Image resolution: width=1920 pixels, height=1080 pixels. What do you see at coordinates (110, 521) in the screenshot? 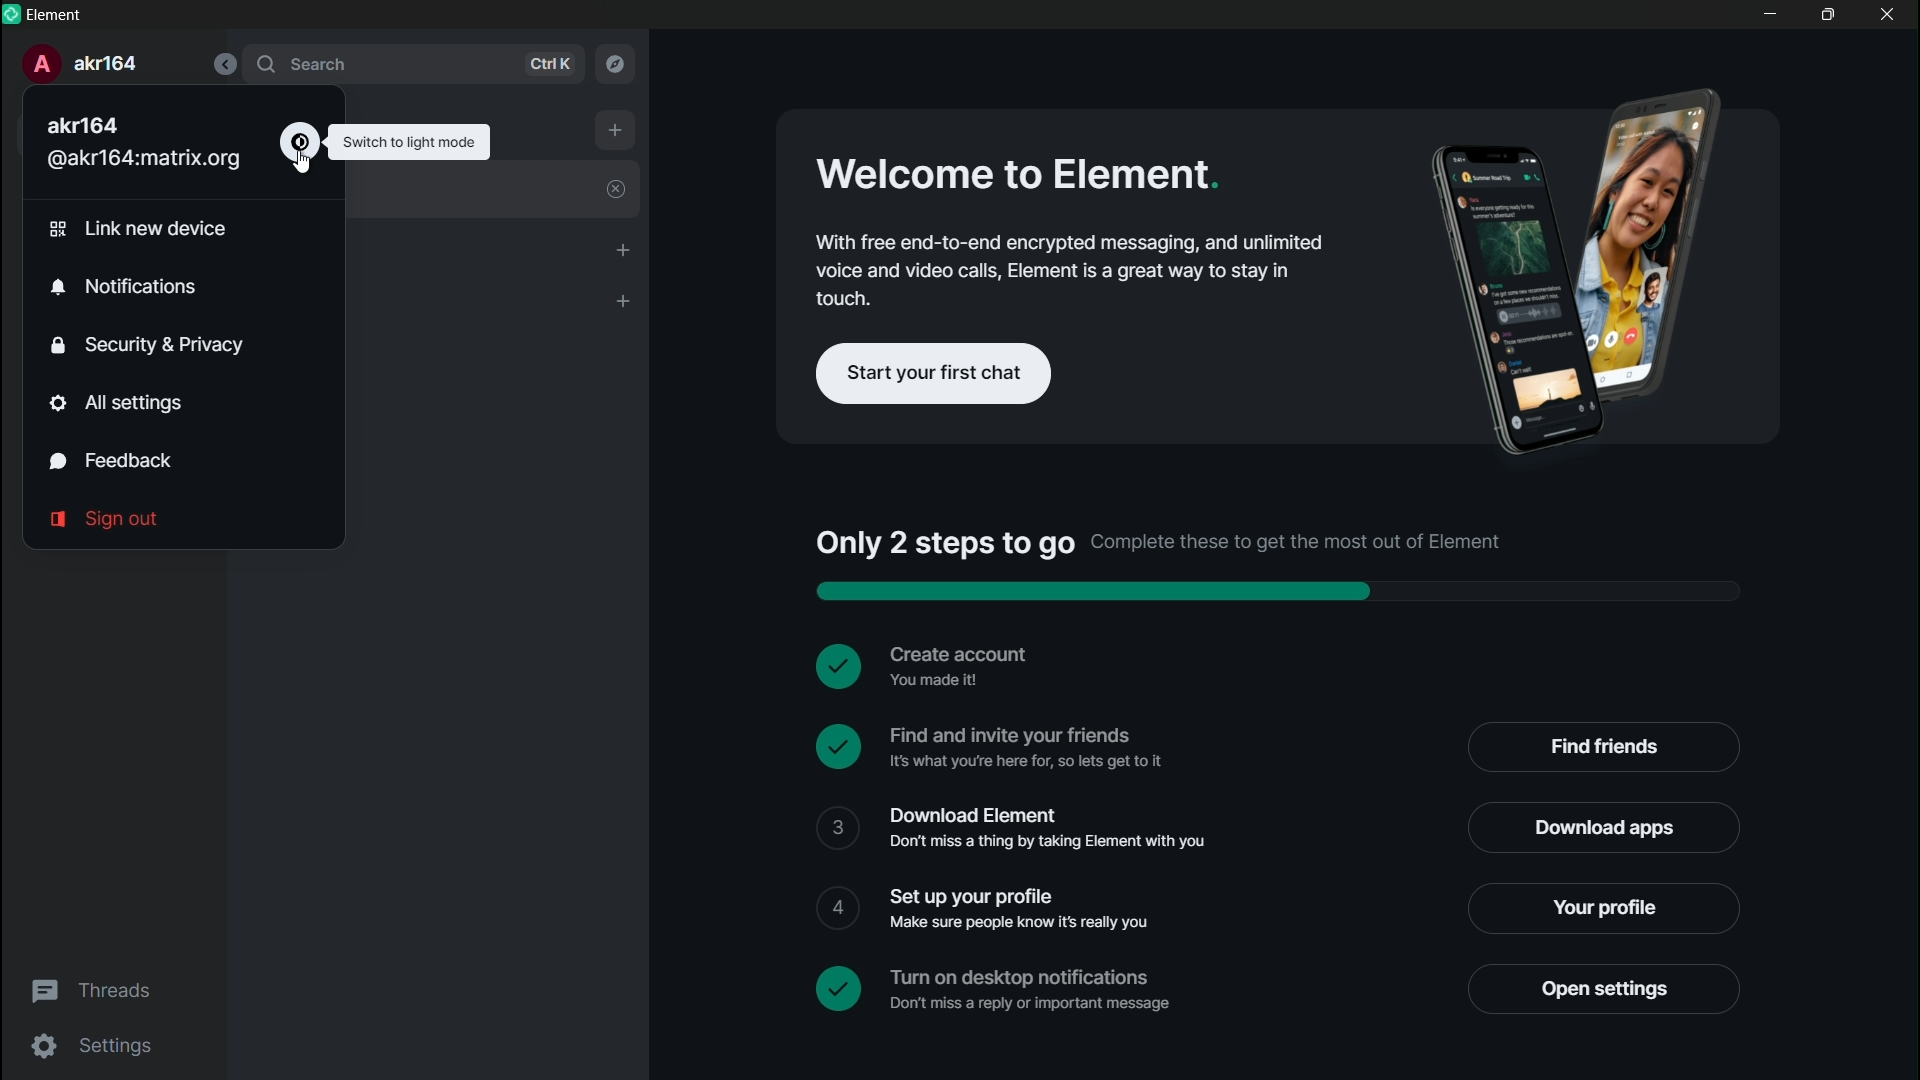
I see `sign out` at bounding box center [110, 521].